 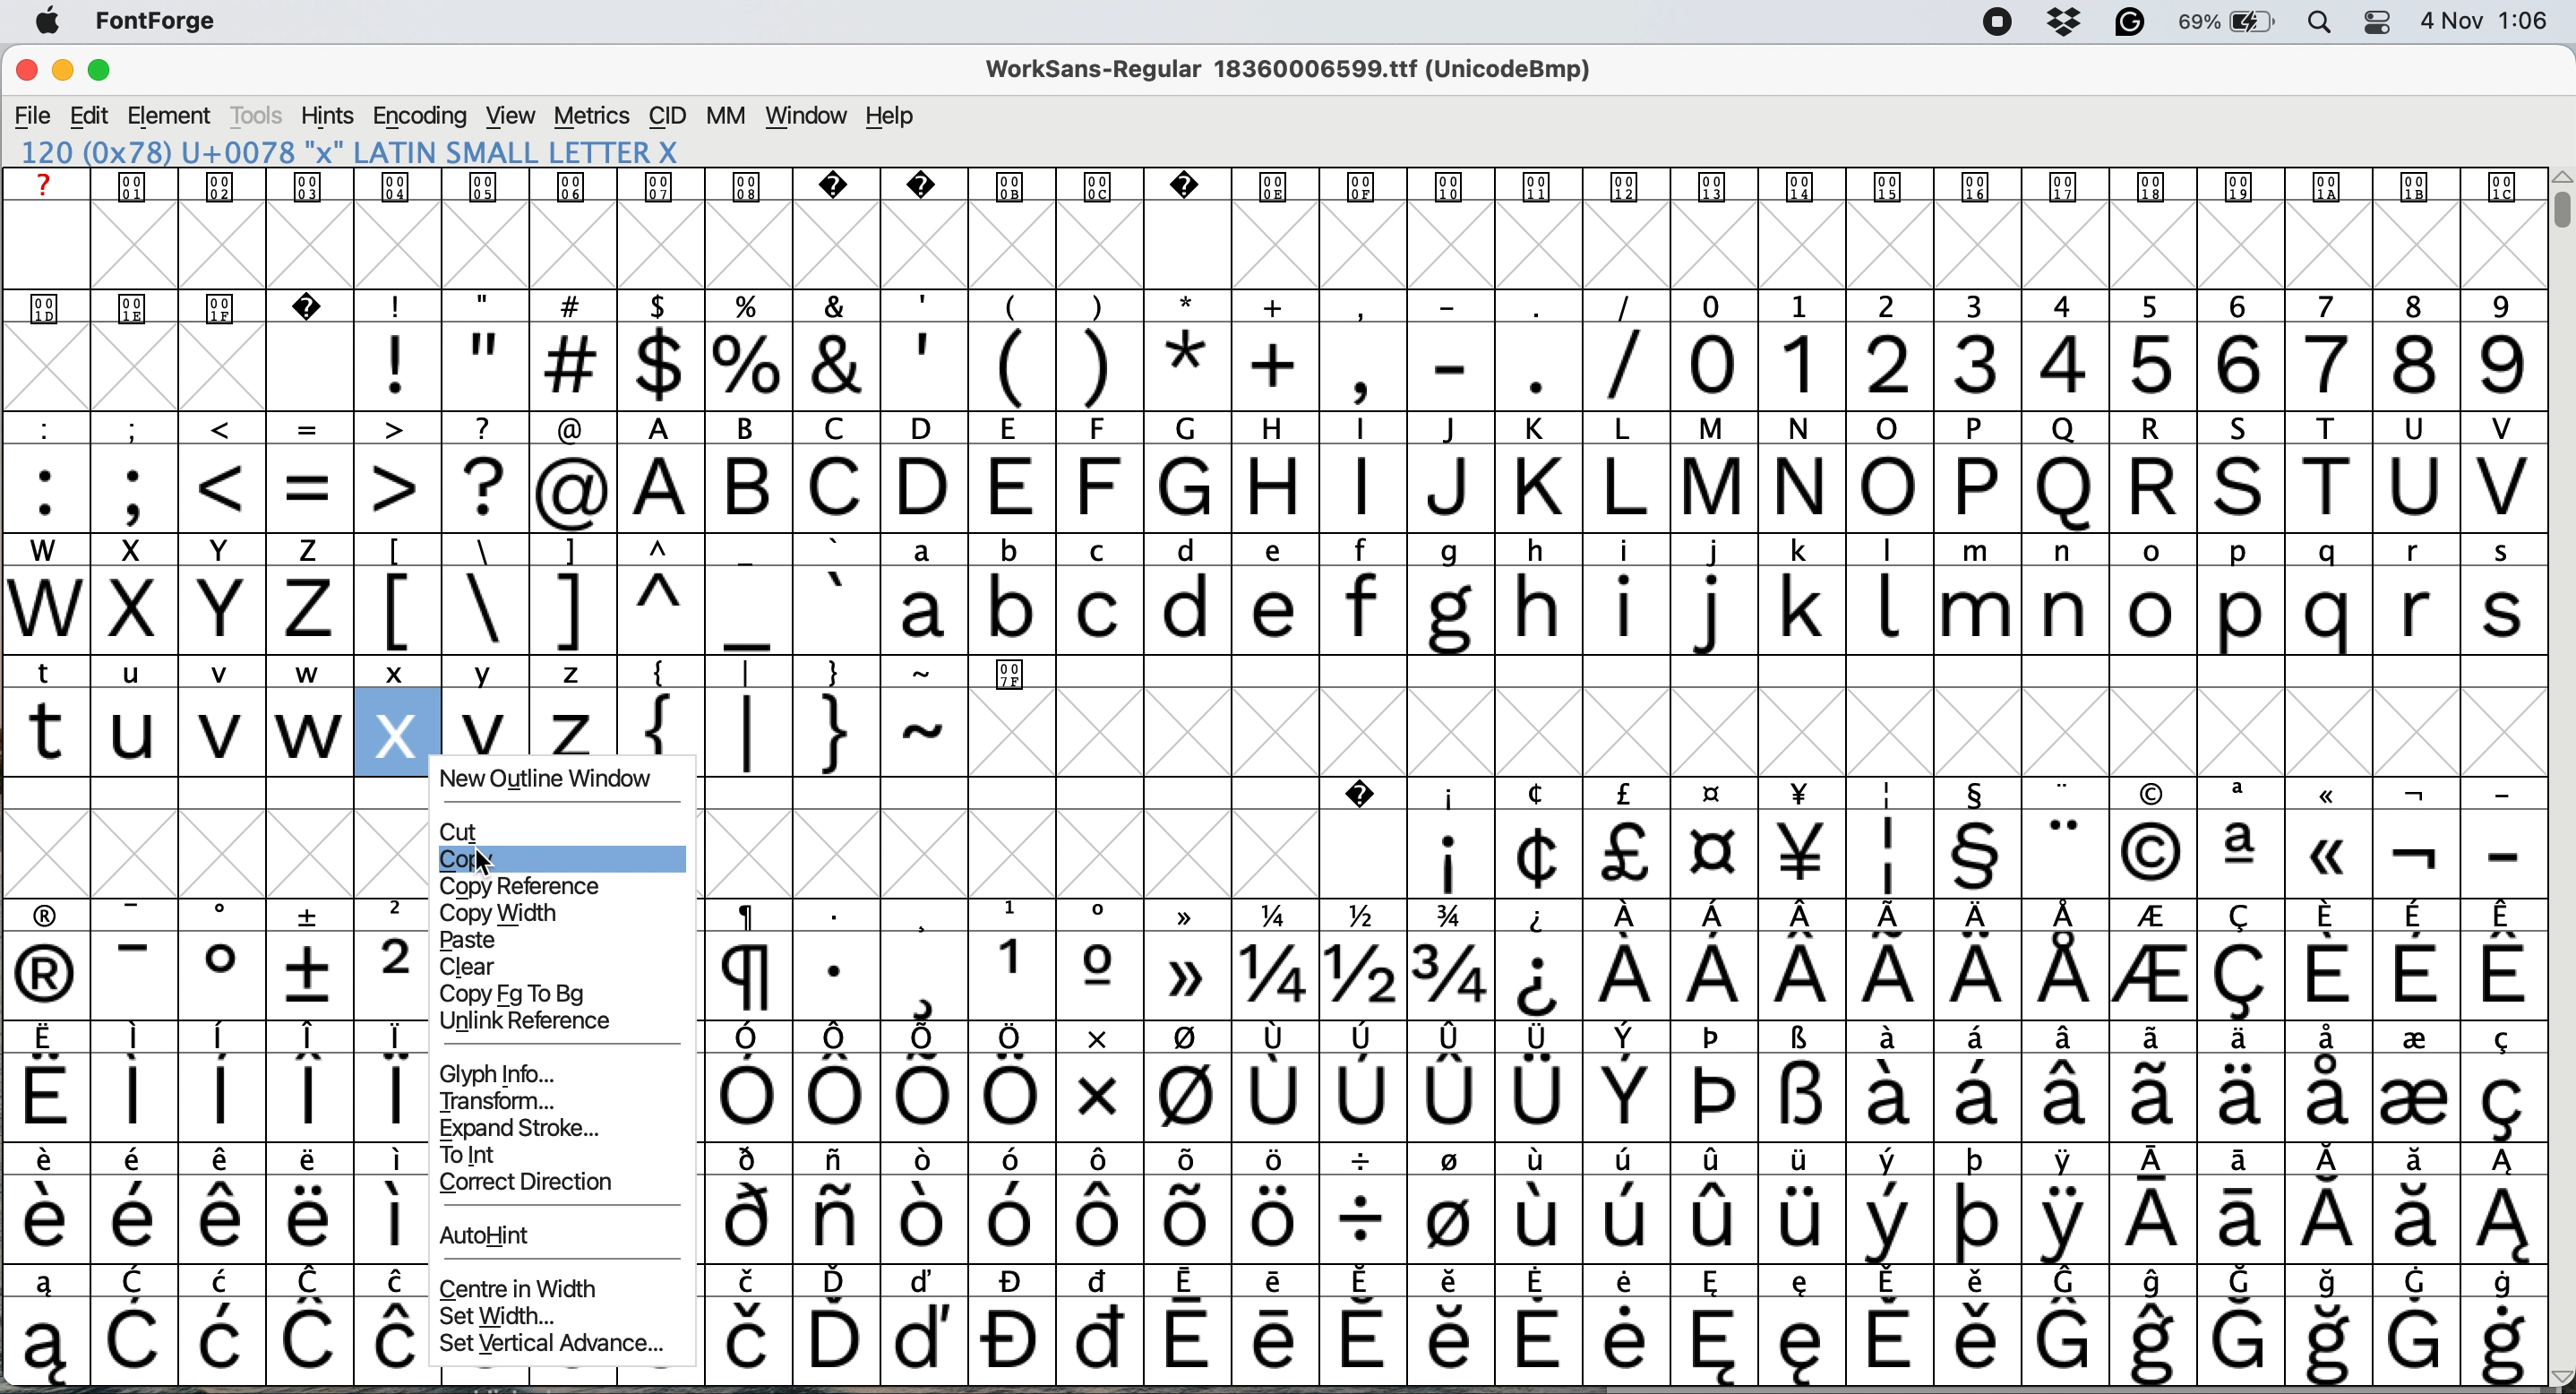 What do you see at coordinates (328, 118) in the screenshot?
I see `hints` at bounding box center [328, 118].